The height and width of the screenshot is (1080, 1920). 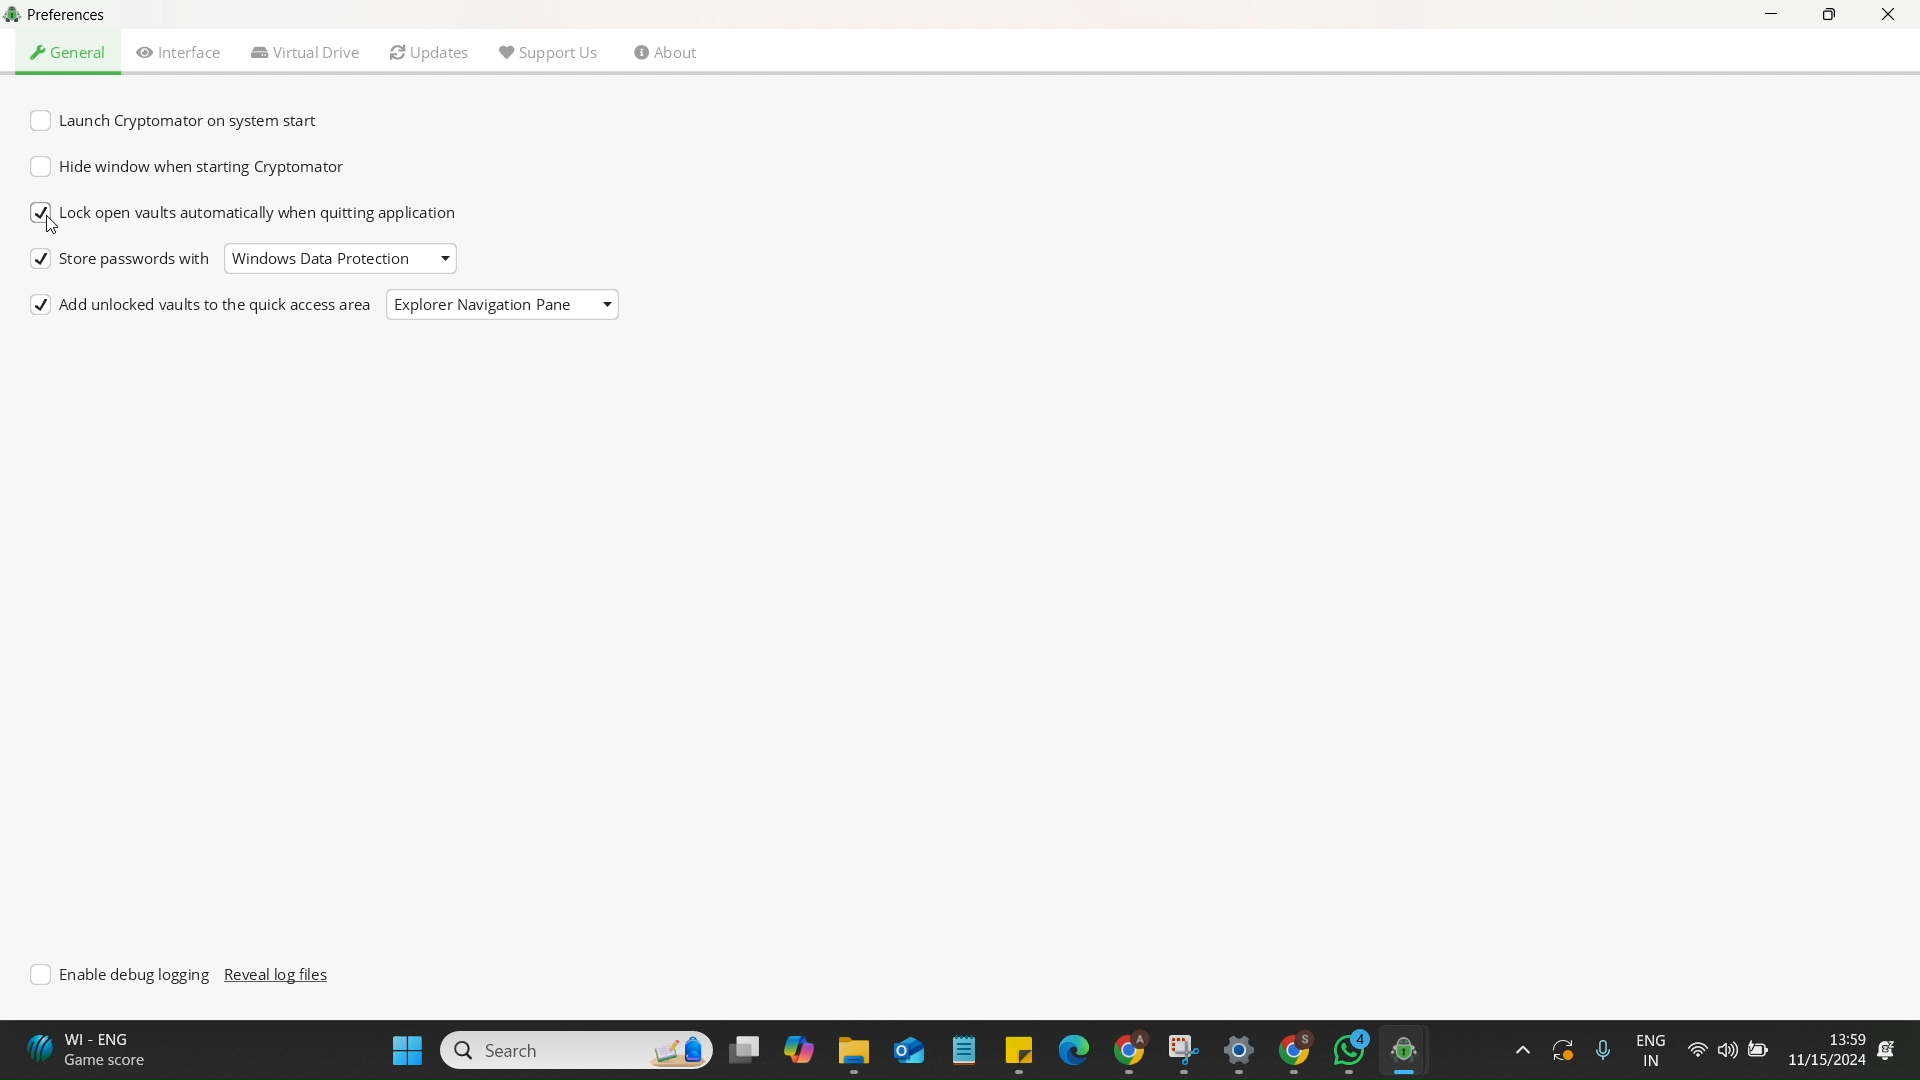 What do you see at coordinates (1775, 20) in the screenshot?
I see `Minimize` at bounding box center [1775, 20].